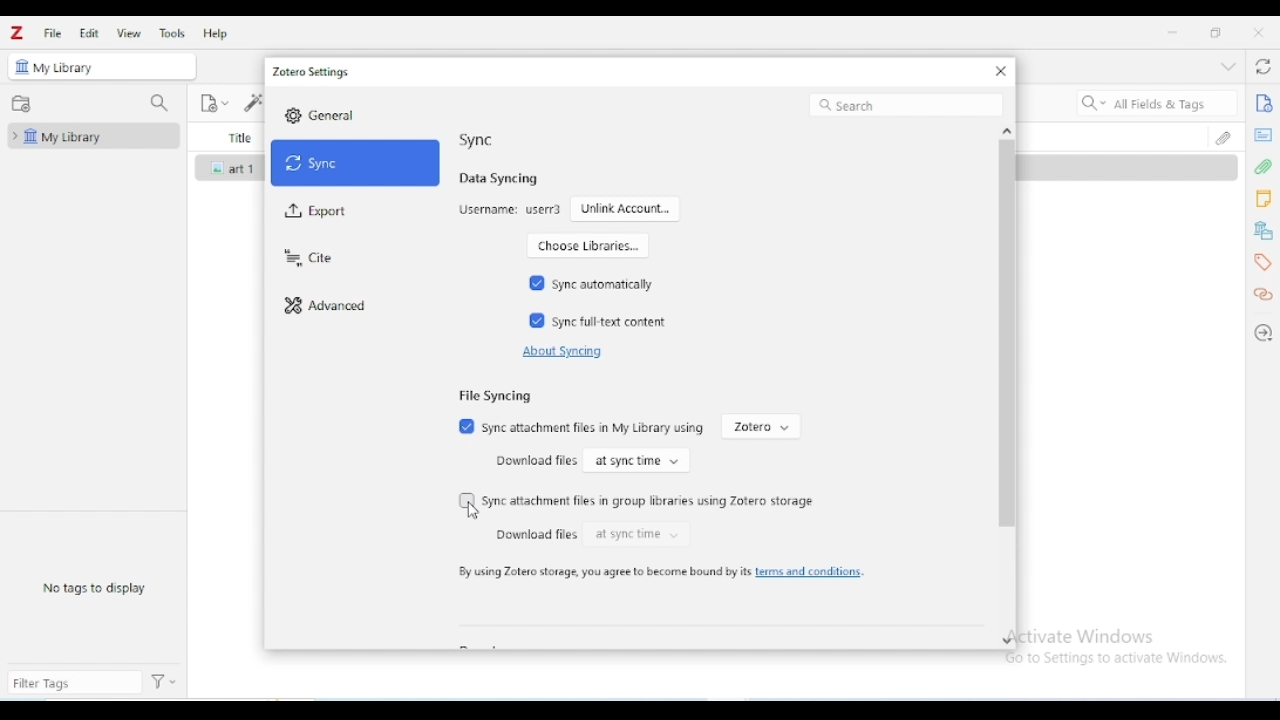  I want to click on sync attachment files in group libraries using zotero storage, so click(650, 501).